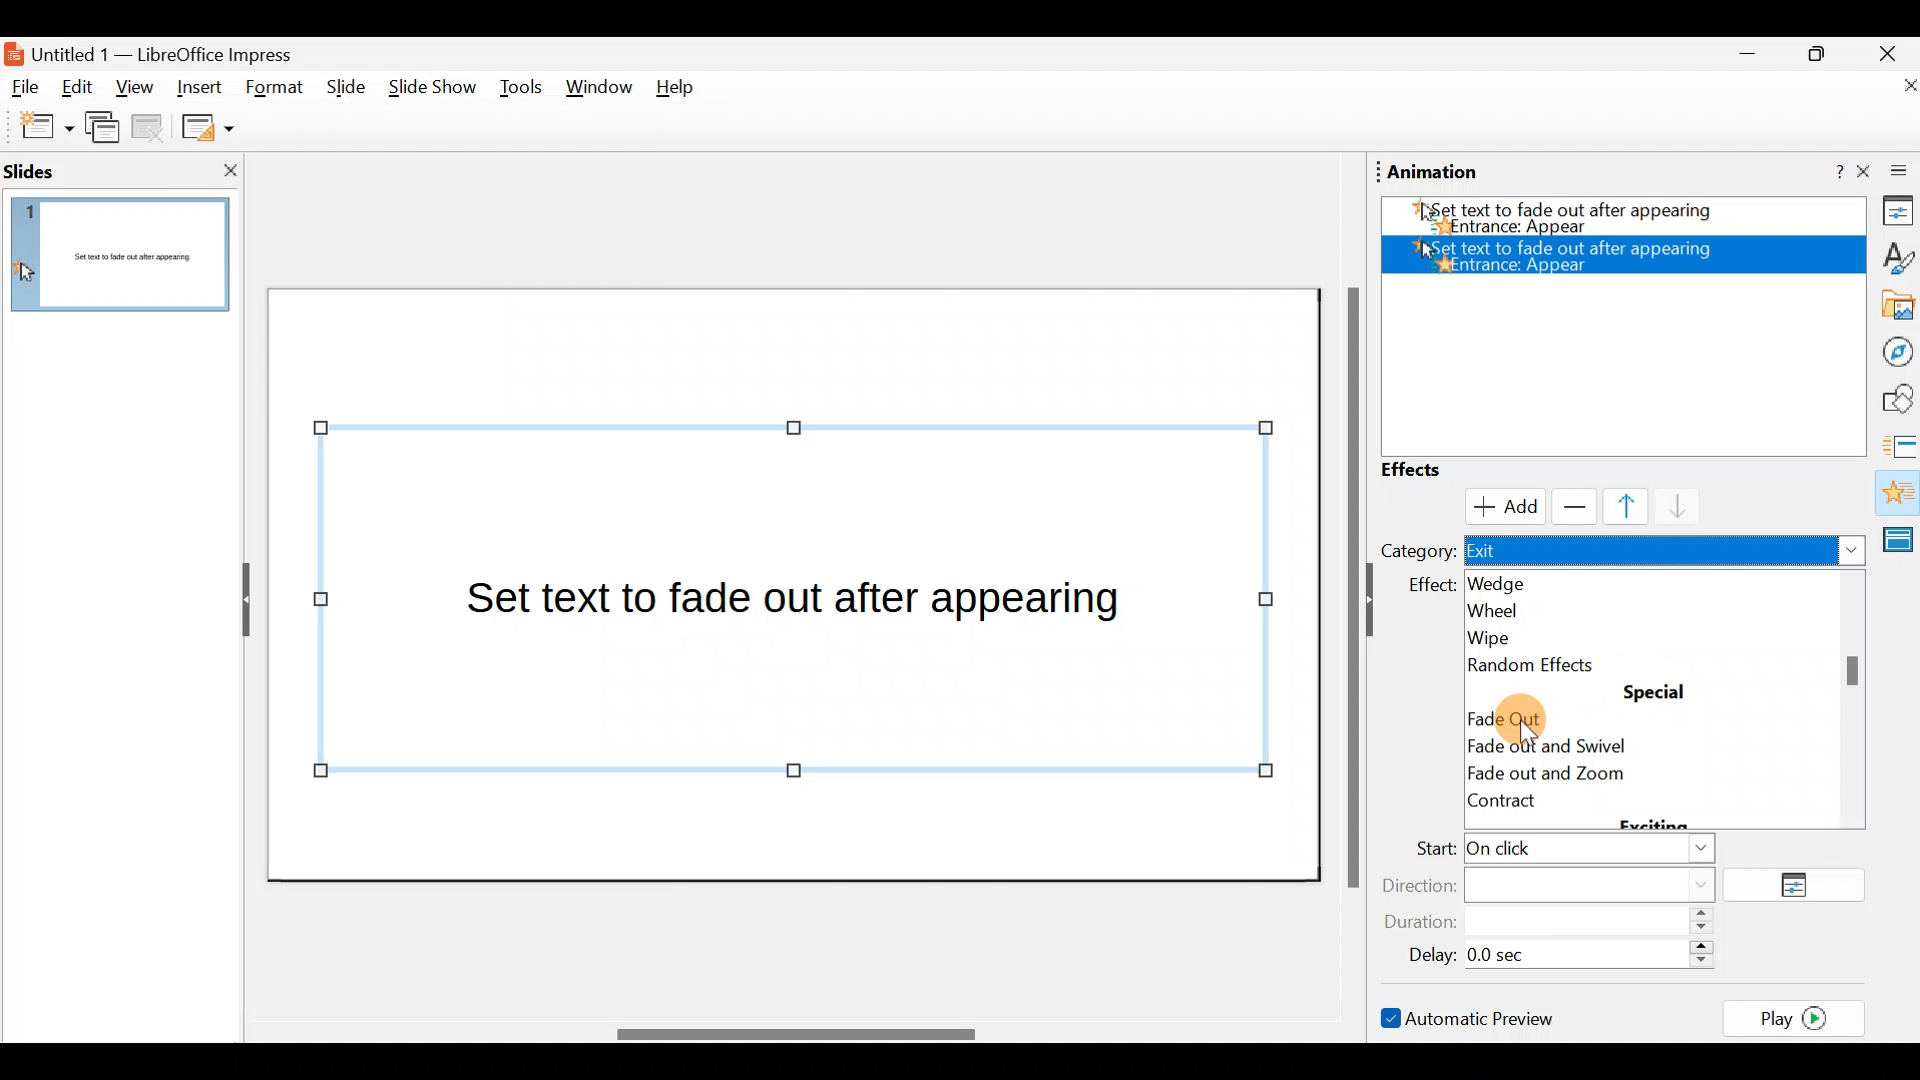 The height and width of the screenshot is (1080, 1920). Describe the element at coordinates (1890, 87) in the screenshot. I see `Close document` at that location.